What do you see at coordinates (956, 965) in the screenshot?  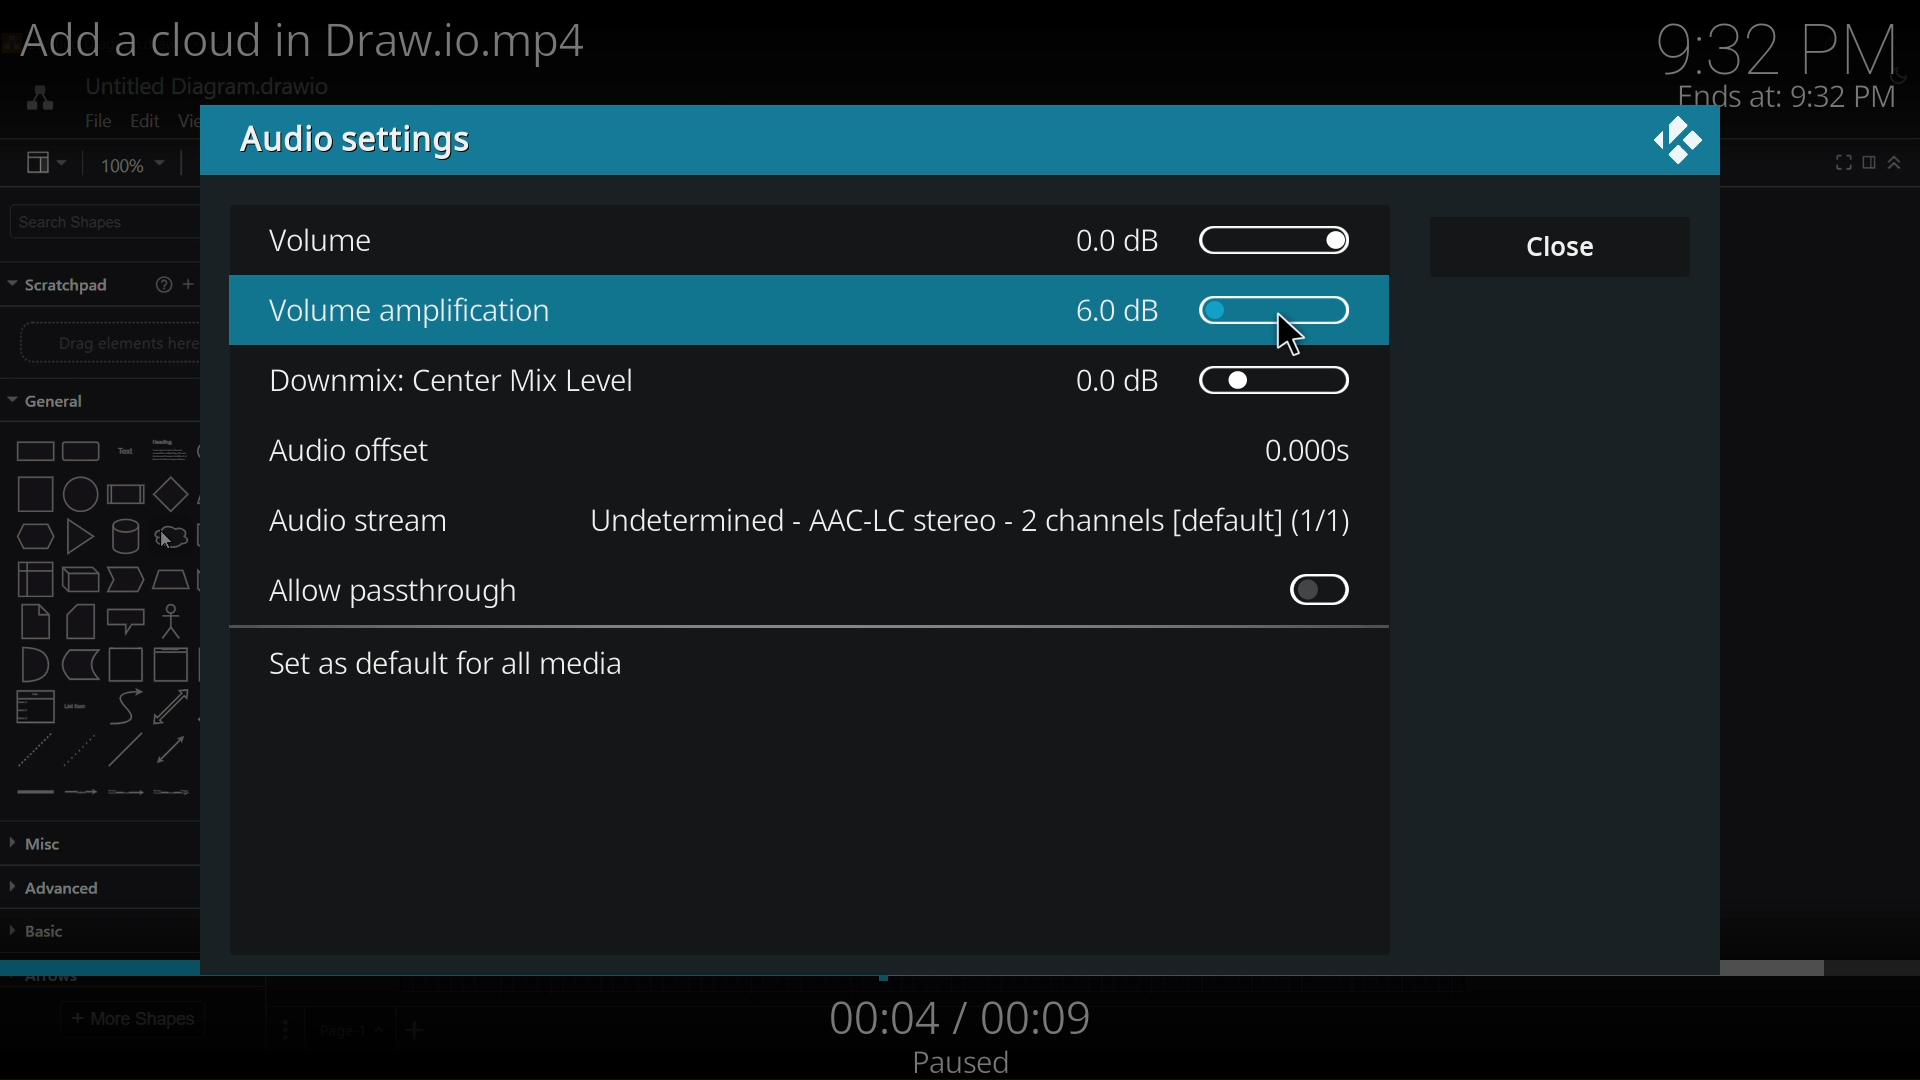 I see `video string` at bounding box center [956, 965].